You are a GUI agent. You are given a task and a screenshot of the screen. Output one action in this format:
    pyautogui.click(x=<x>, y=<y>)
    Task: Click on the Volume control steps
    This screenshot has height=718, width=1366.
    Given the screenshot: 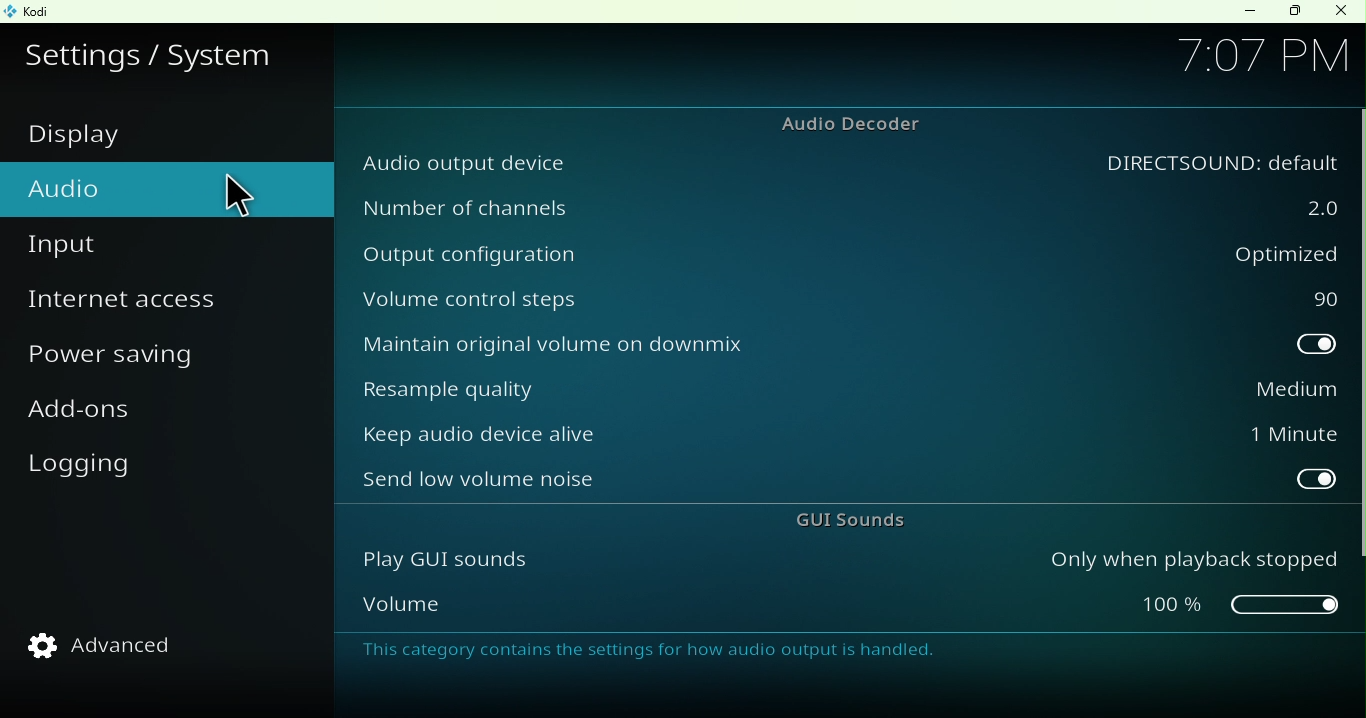 What is the action you would take?
    pyautogui.click(x=717, y=298)
    